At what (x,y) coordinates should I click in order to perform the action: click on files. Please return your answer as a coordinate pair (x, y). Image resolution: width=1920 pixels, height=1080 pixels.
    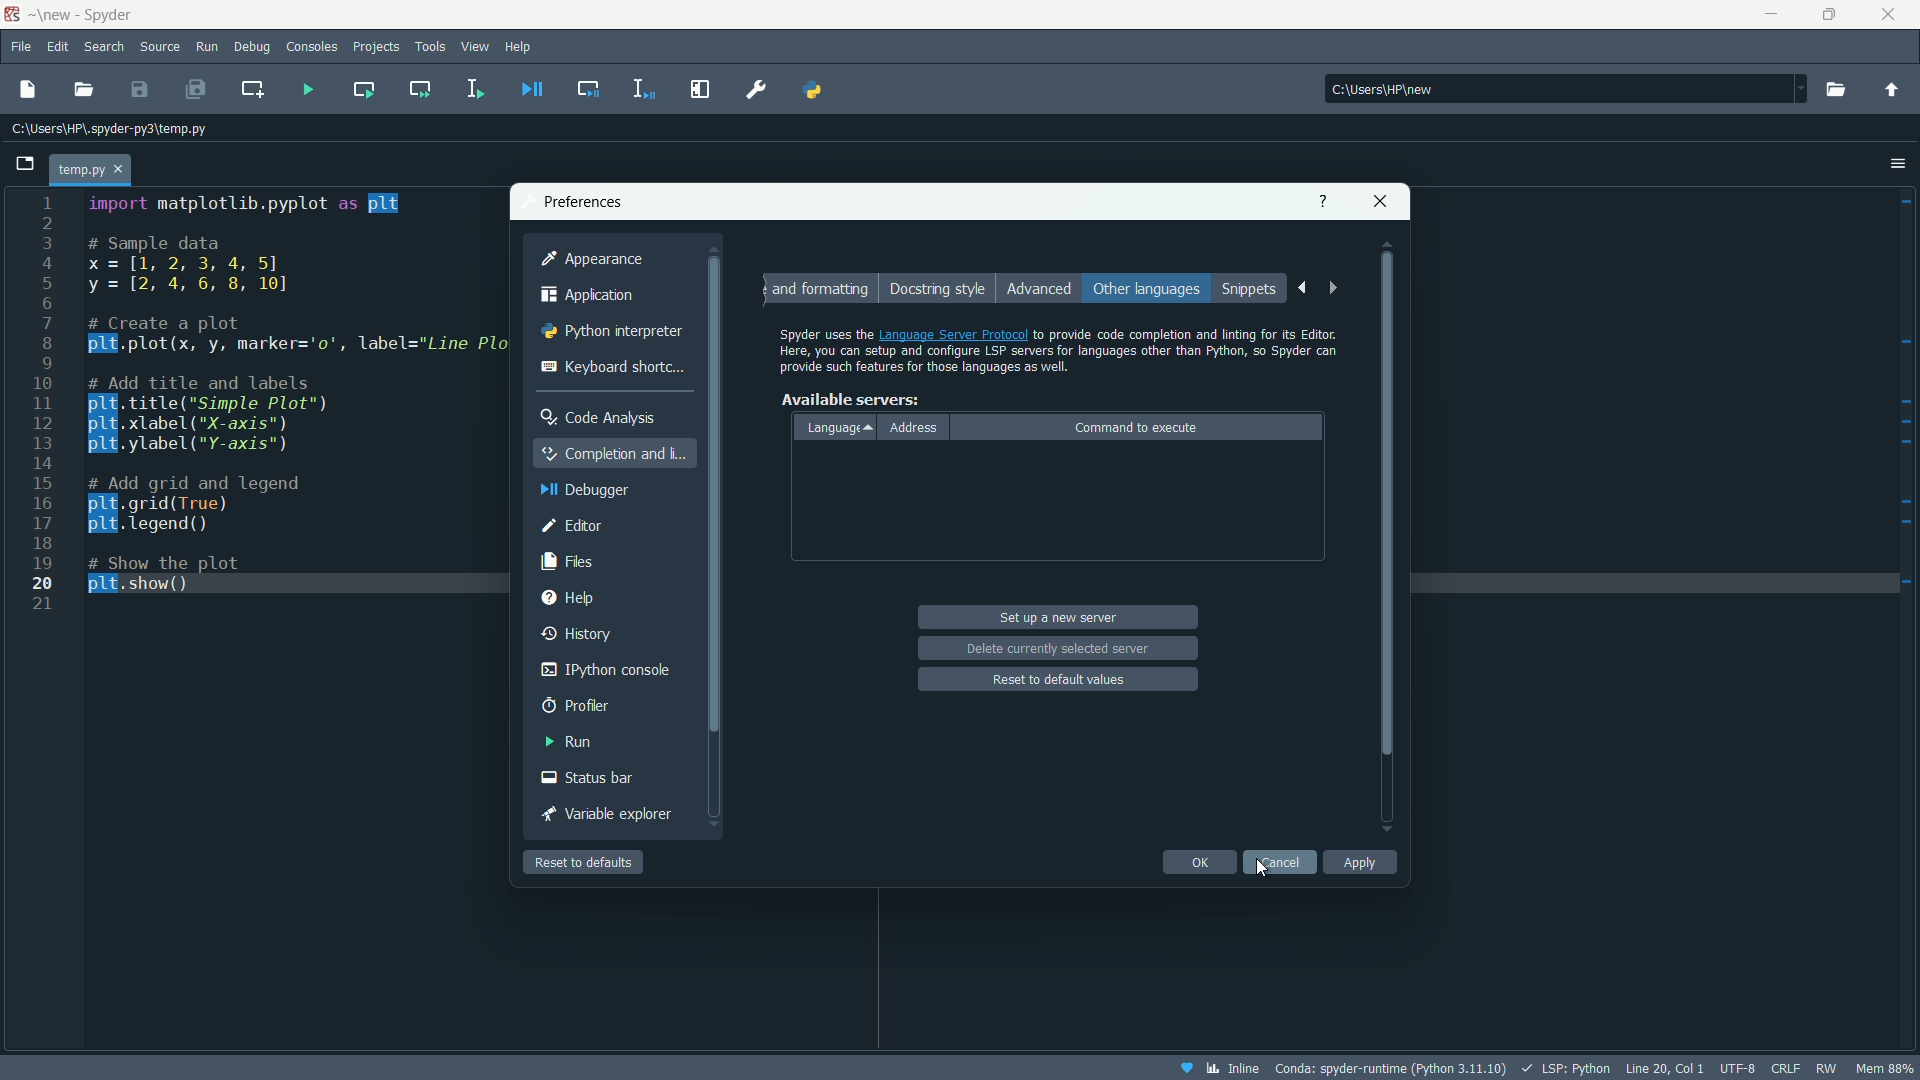
    Looking at the image, I should click on (571, 560).